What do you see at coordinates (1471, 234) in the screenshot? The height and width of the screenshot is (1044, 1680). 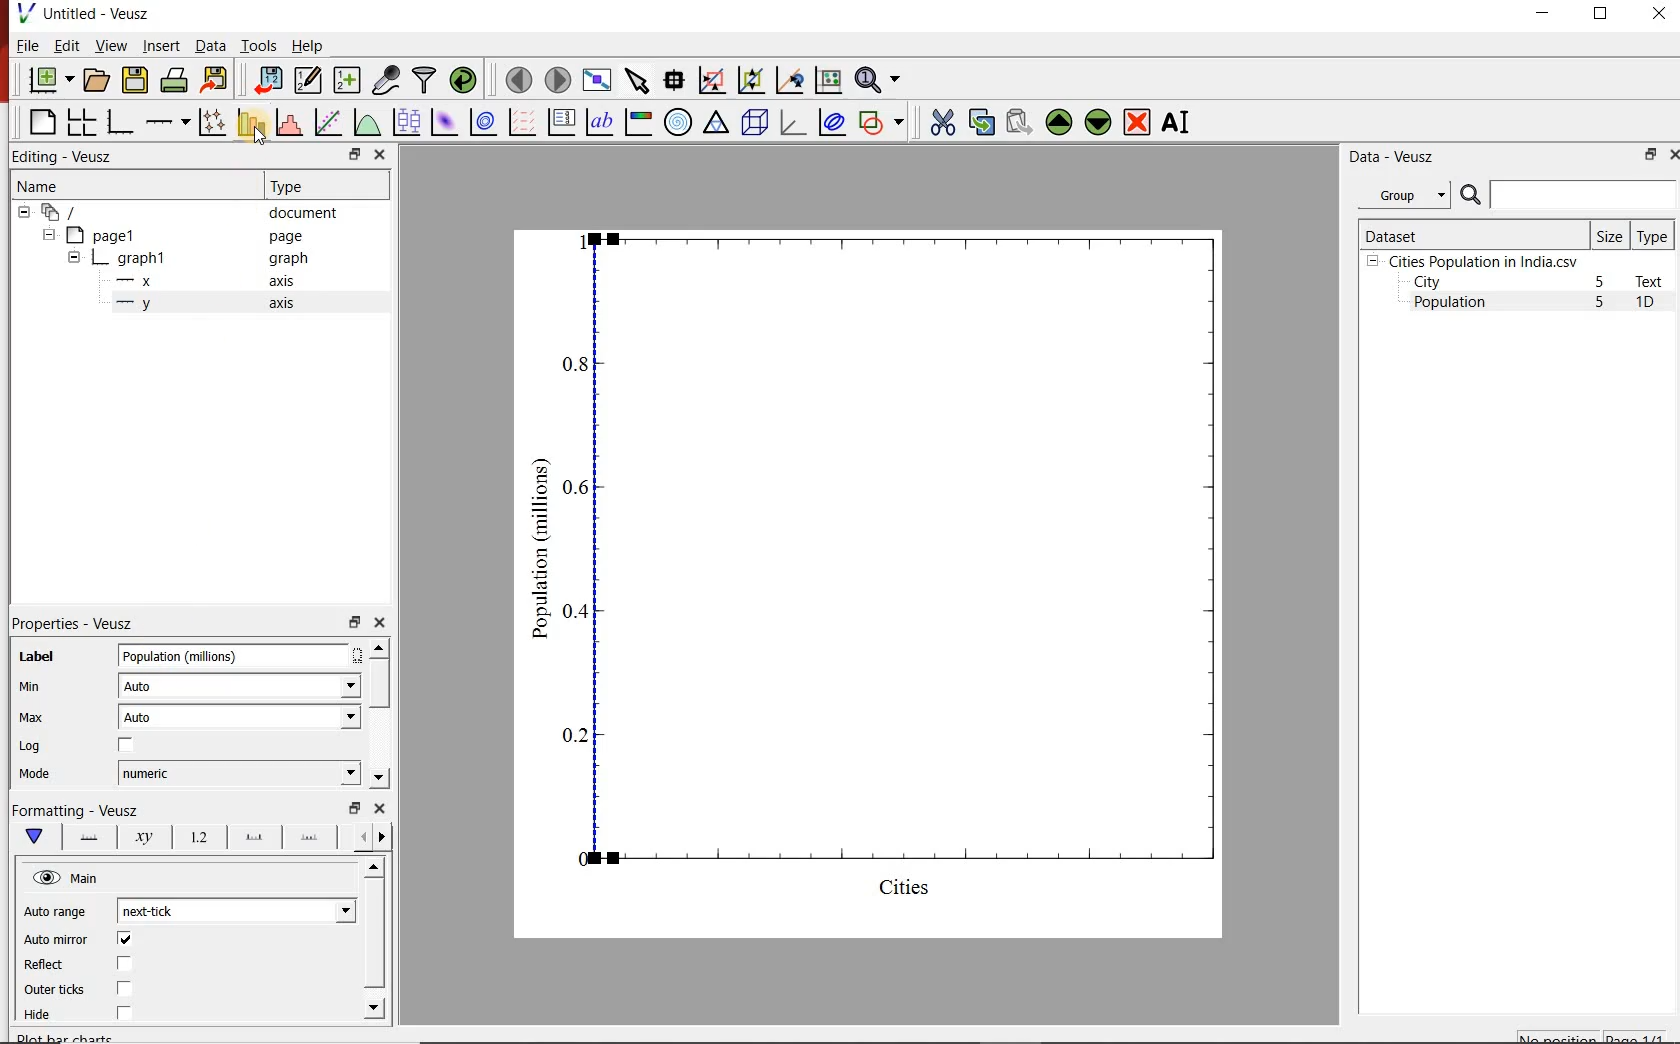 I see `Dataset` at bounding box center [1471, 234].